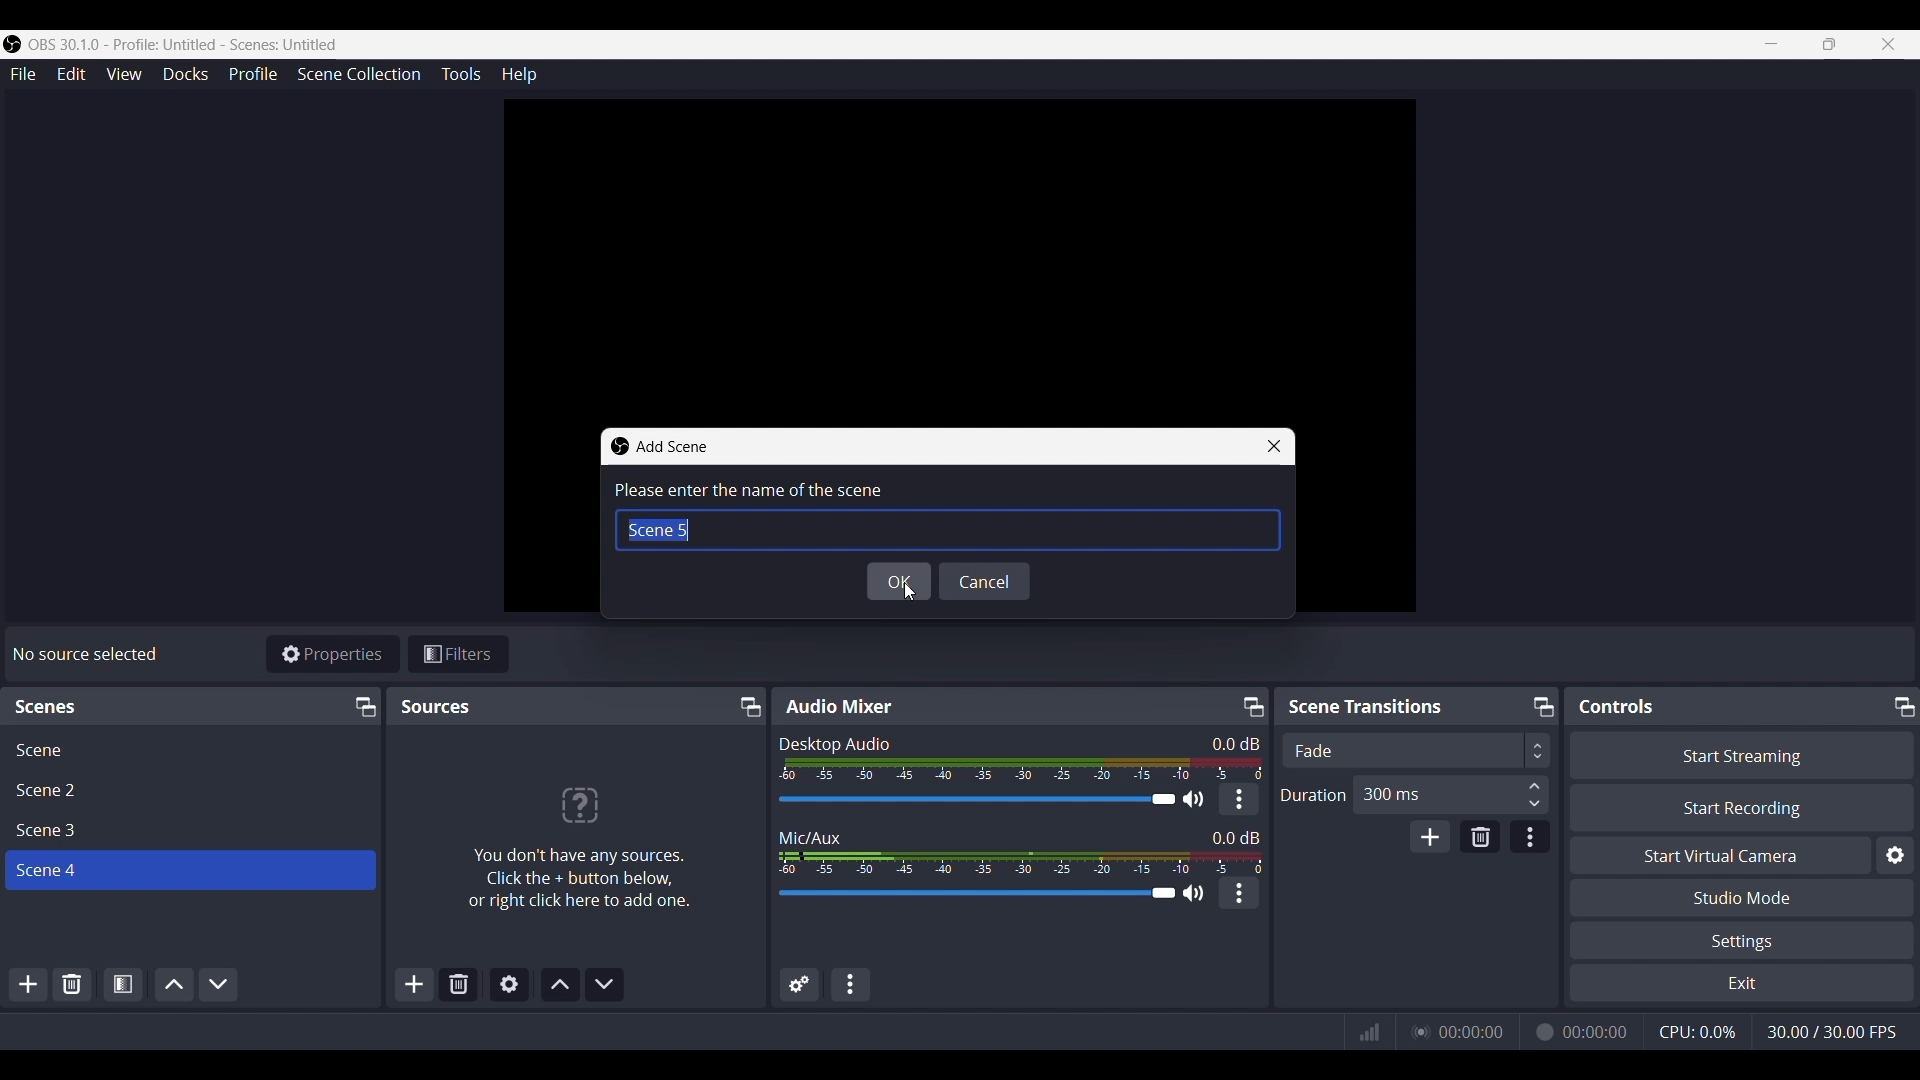 This screenshot has width=1920, height=1080. Describe the element at coordinates (123, 983) in the screenshot. I see `Open Source filter` at that location.